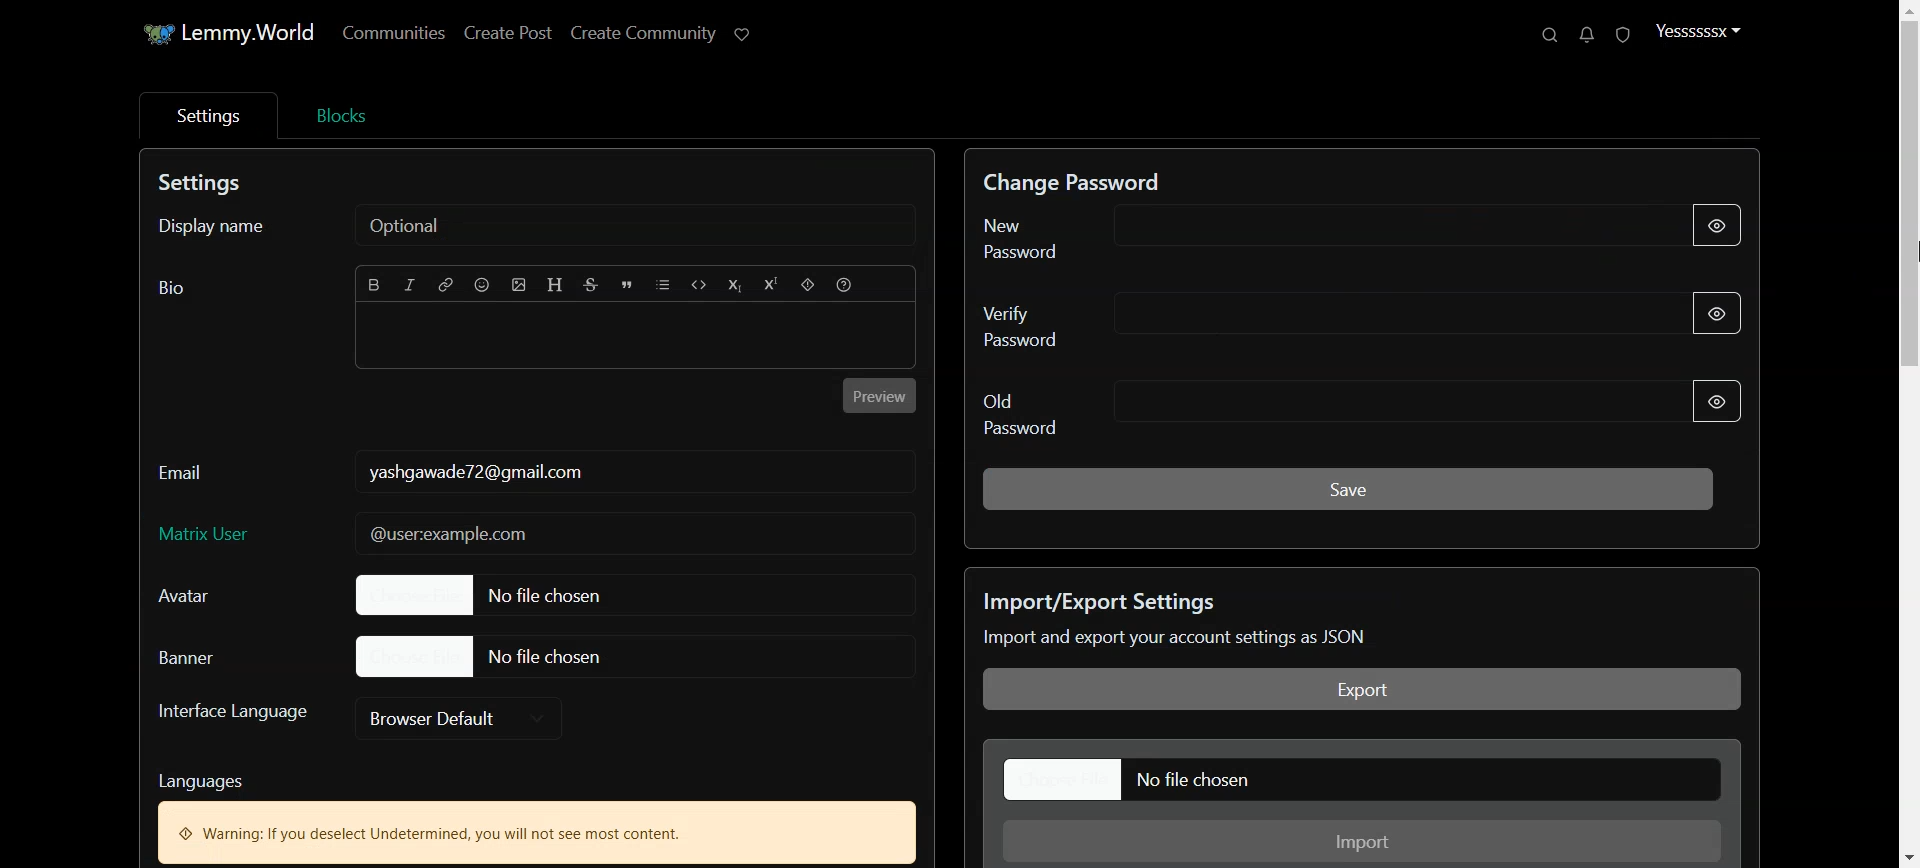 The image size is (1920, 868). Describe the element at coordinates (1624, 34) in the screenshot. I see `Unread report` at that location.